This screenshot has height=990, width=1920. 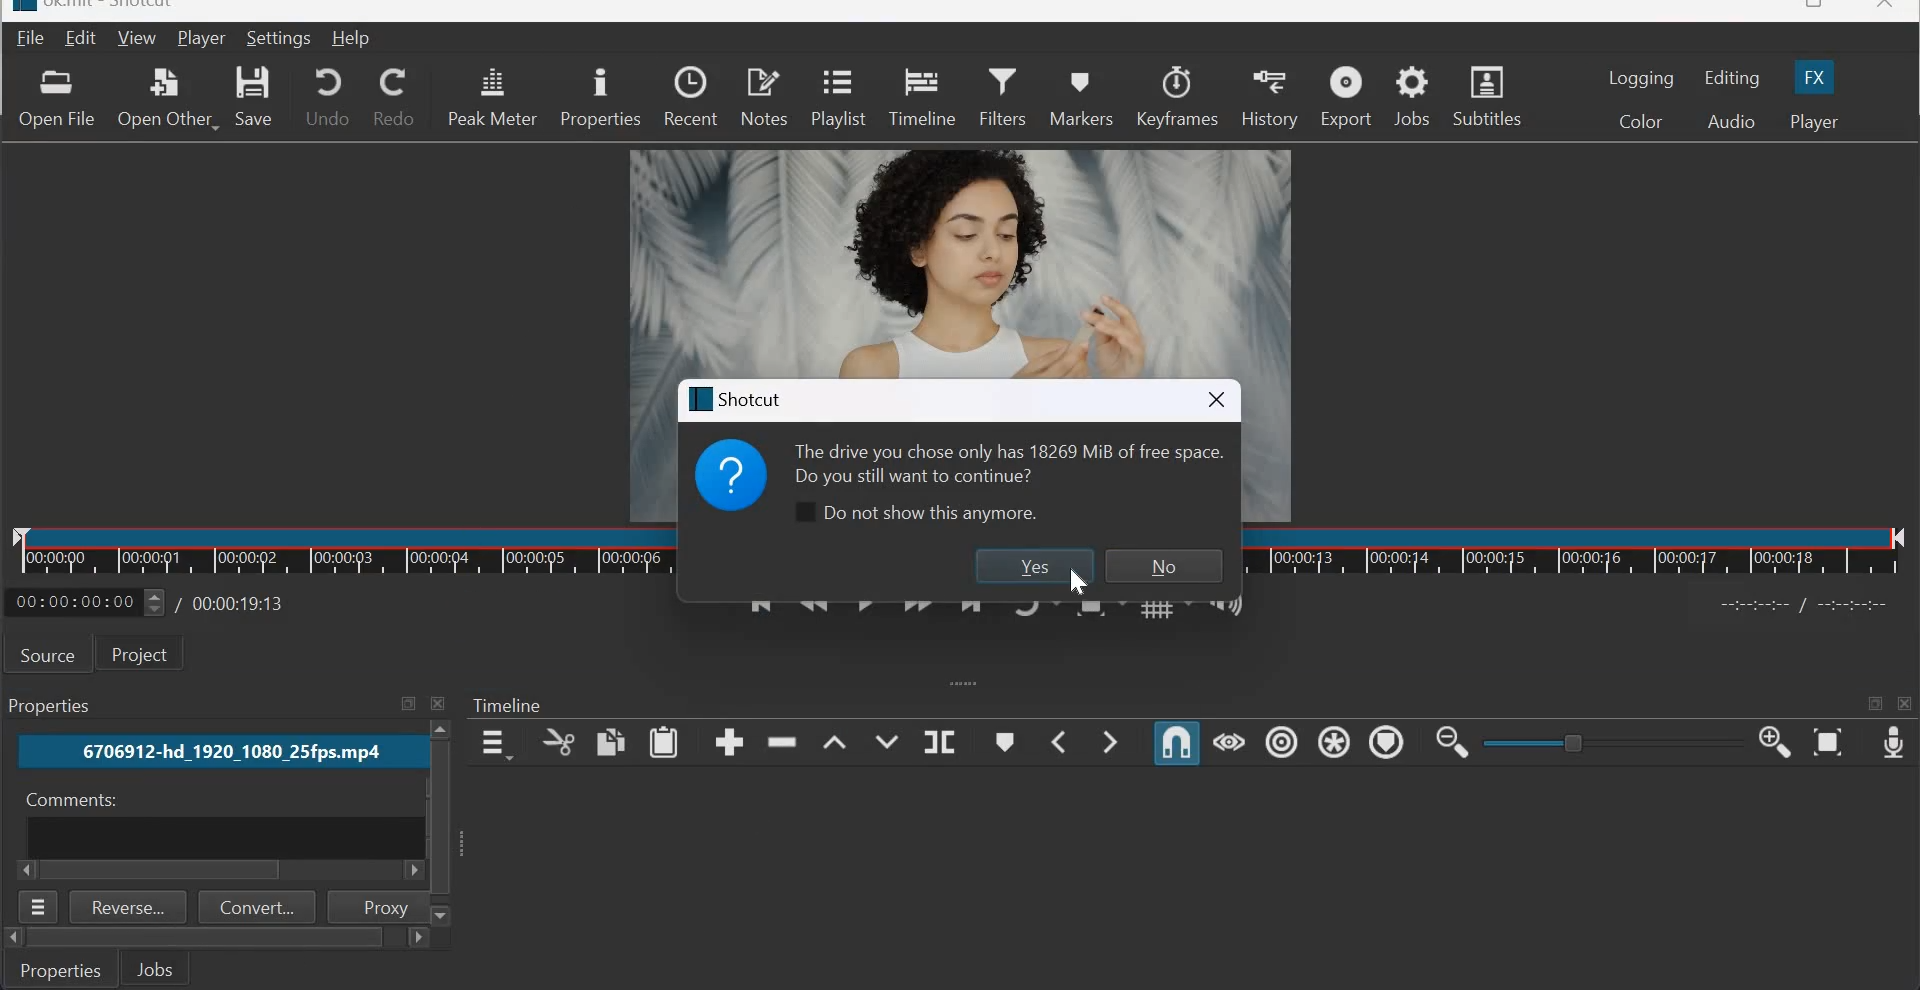 I want to click on Zoom Timeline in, so click(x=1775, y=744).